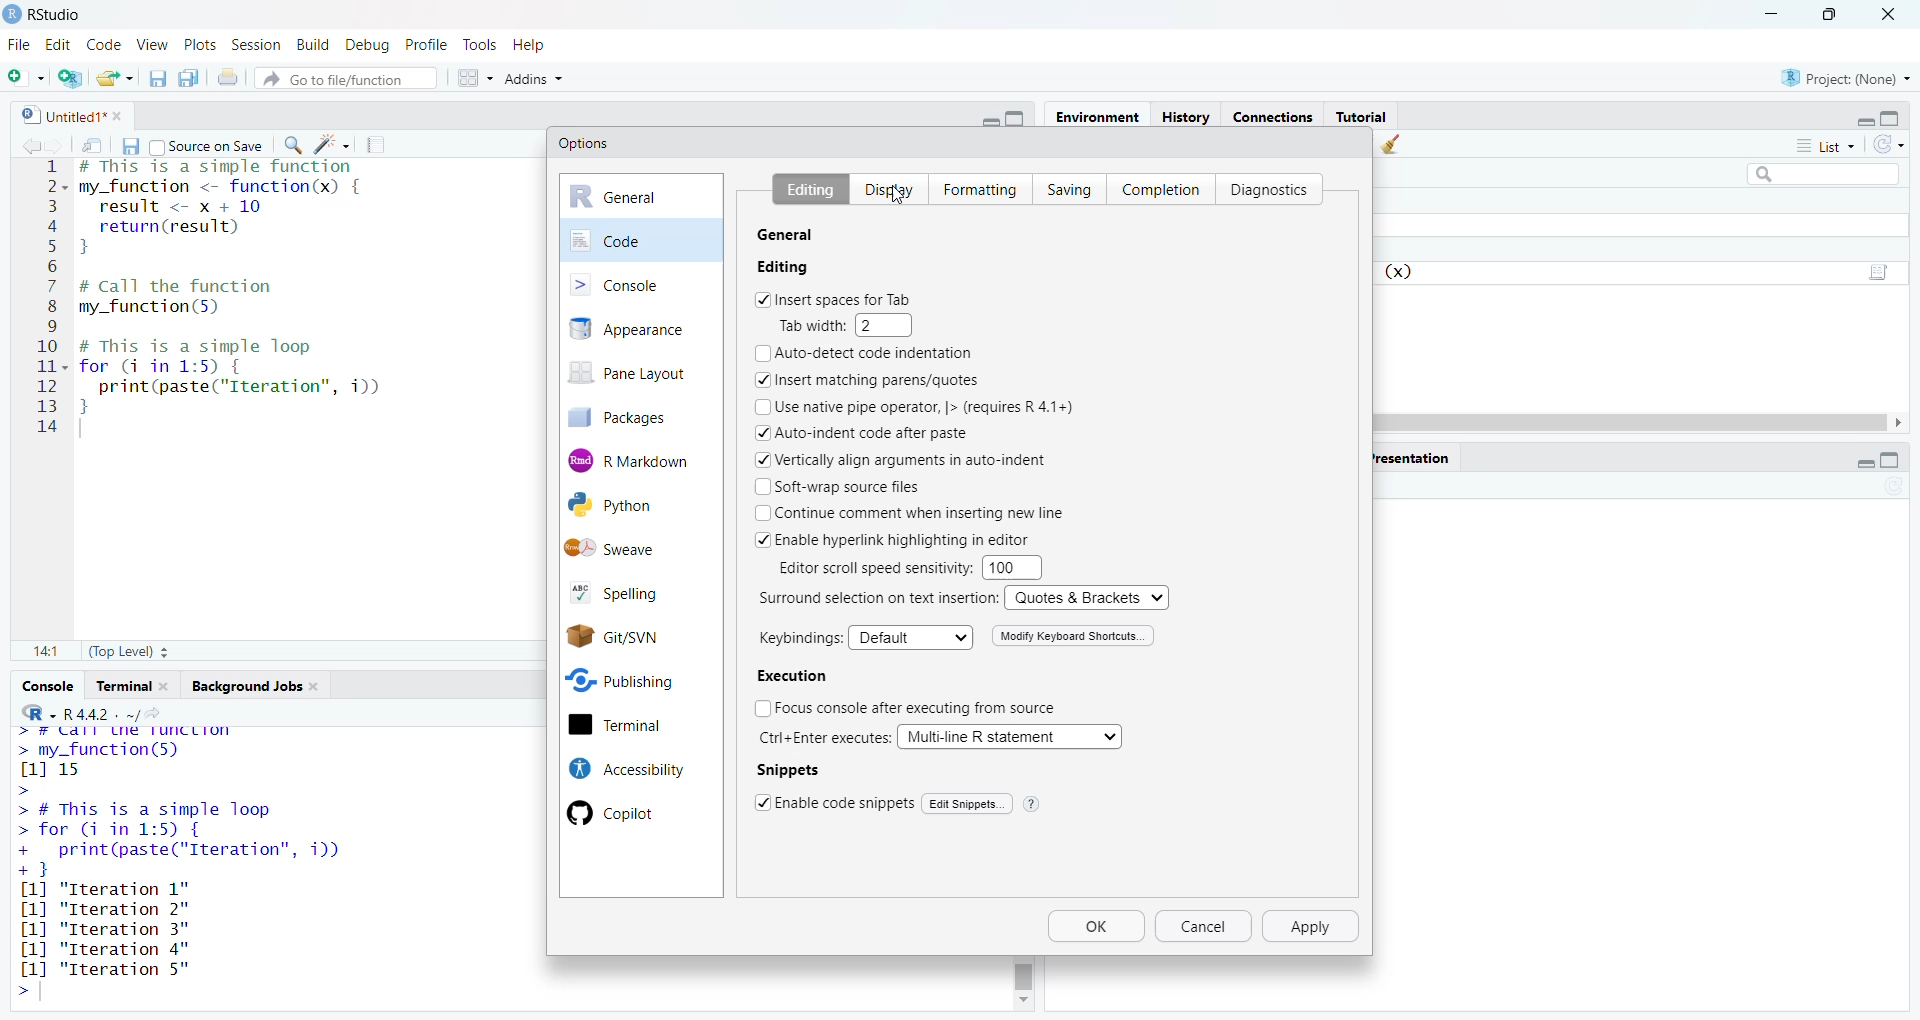  What do you see at coordinates (1206, 928) in the screenshot?
I see `cancel` at bounding box center [1206, 928].